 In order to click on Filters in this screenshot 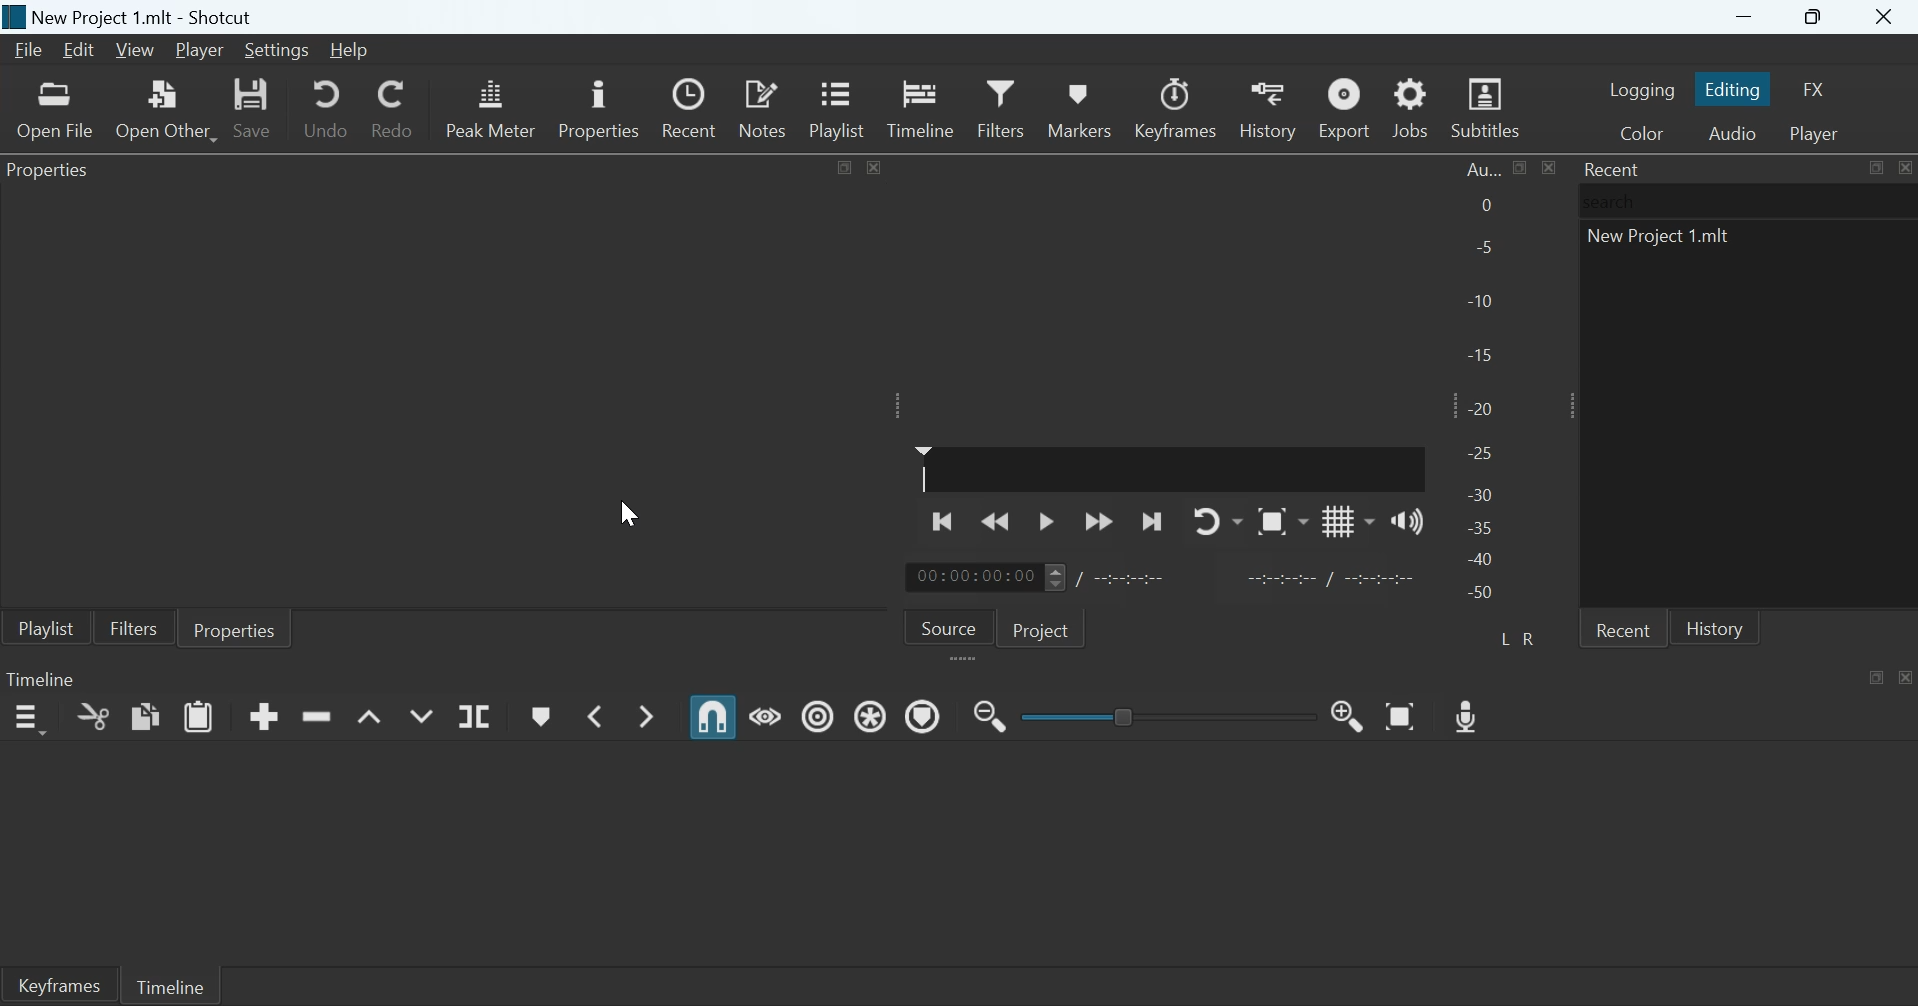, I will do `click(133, 627)`.